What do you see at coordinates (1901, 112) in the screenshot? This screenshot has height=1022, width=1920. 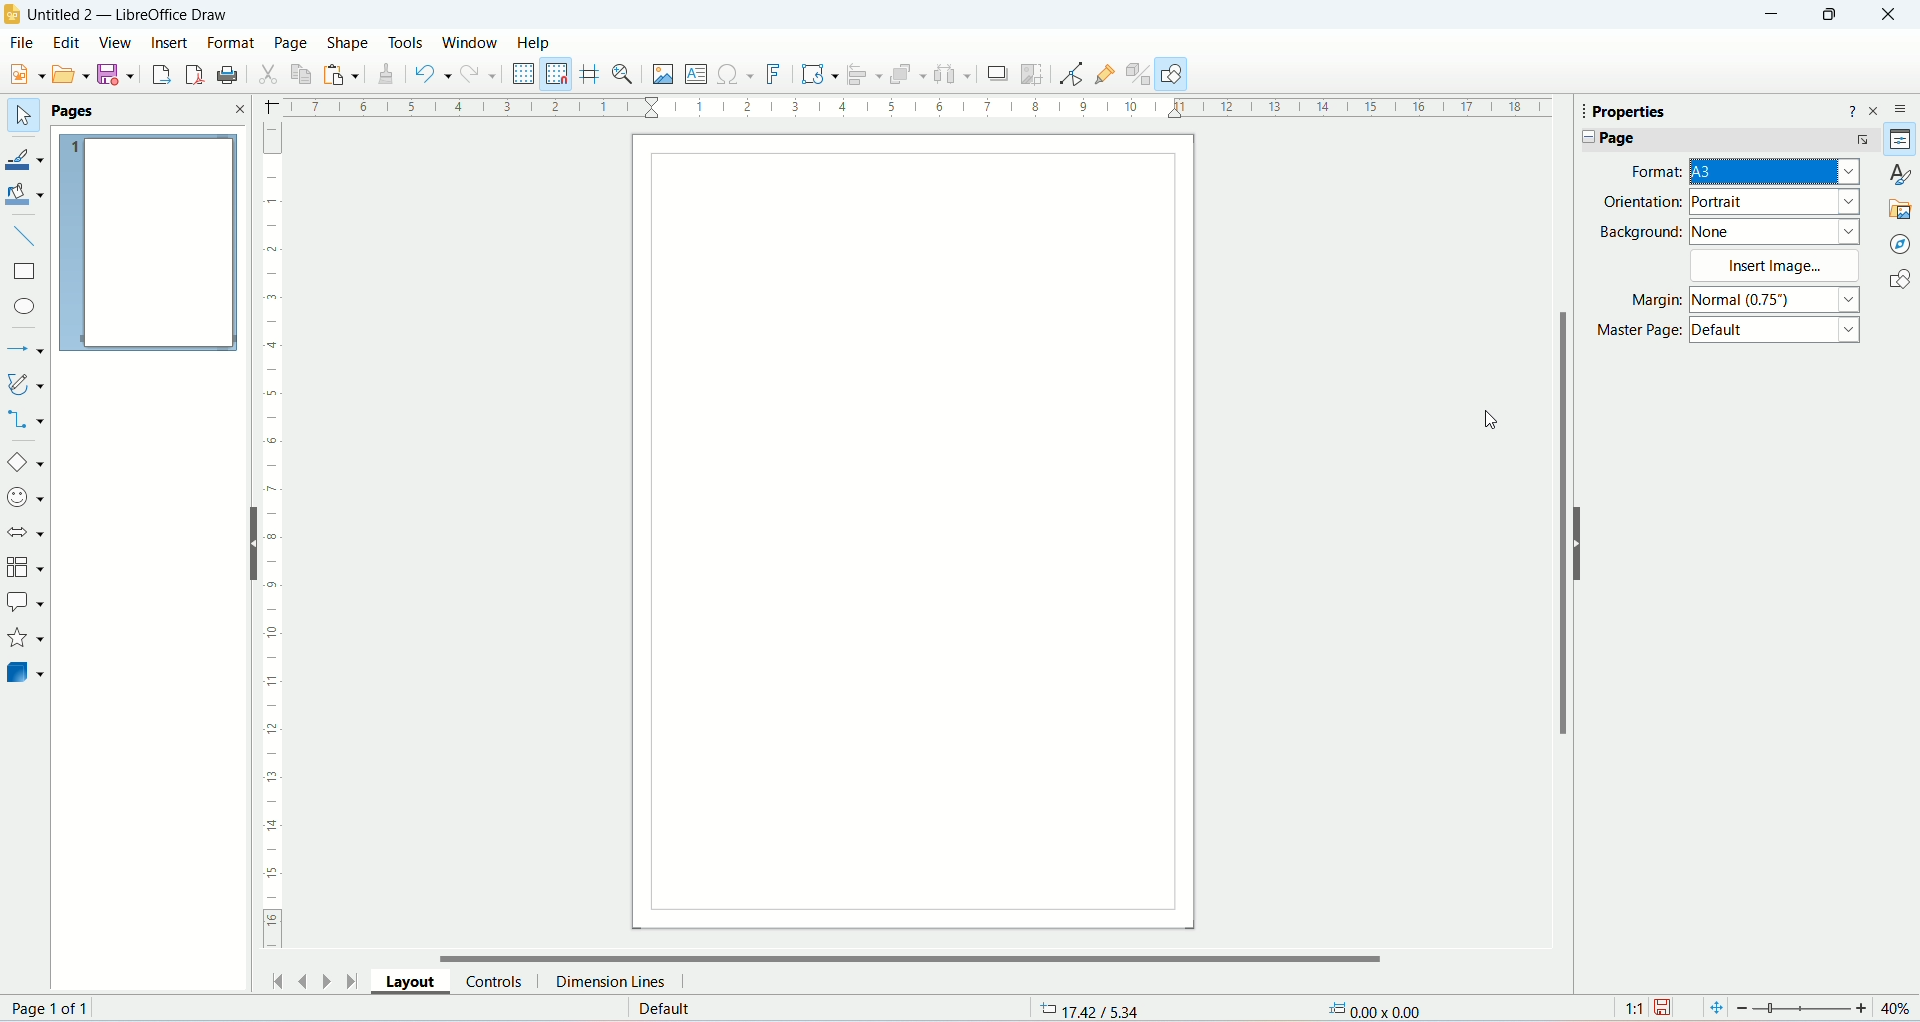 I see `sidebar settings` at bounding box center [1901, 112].